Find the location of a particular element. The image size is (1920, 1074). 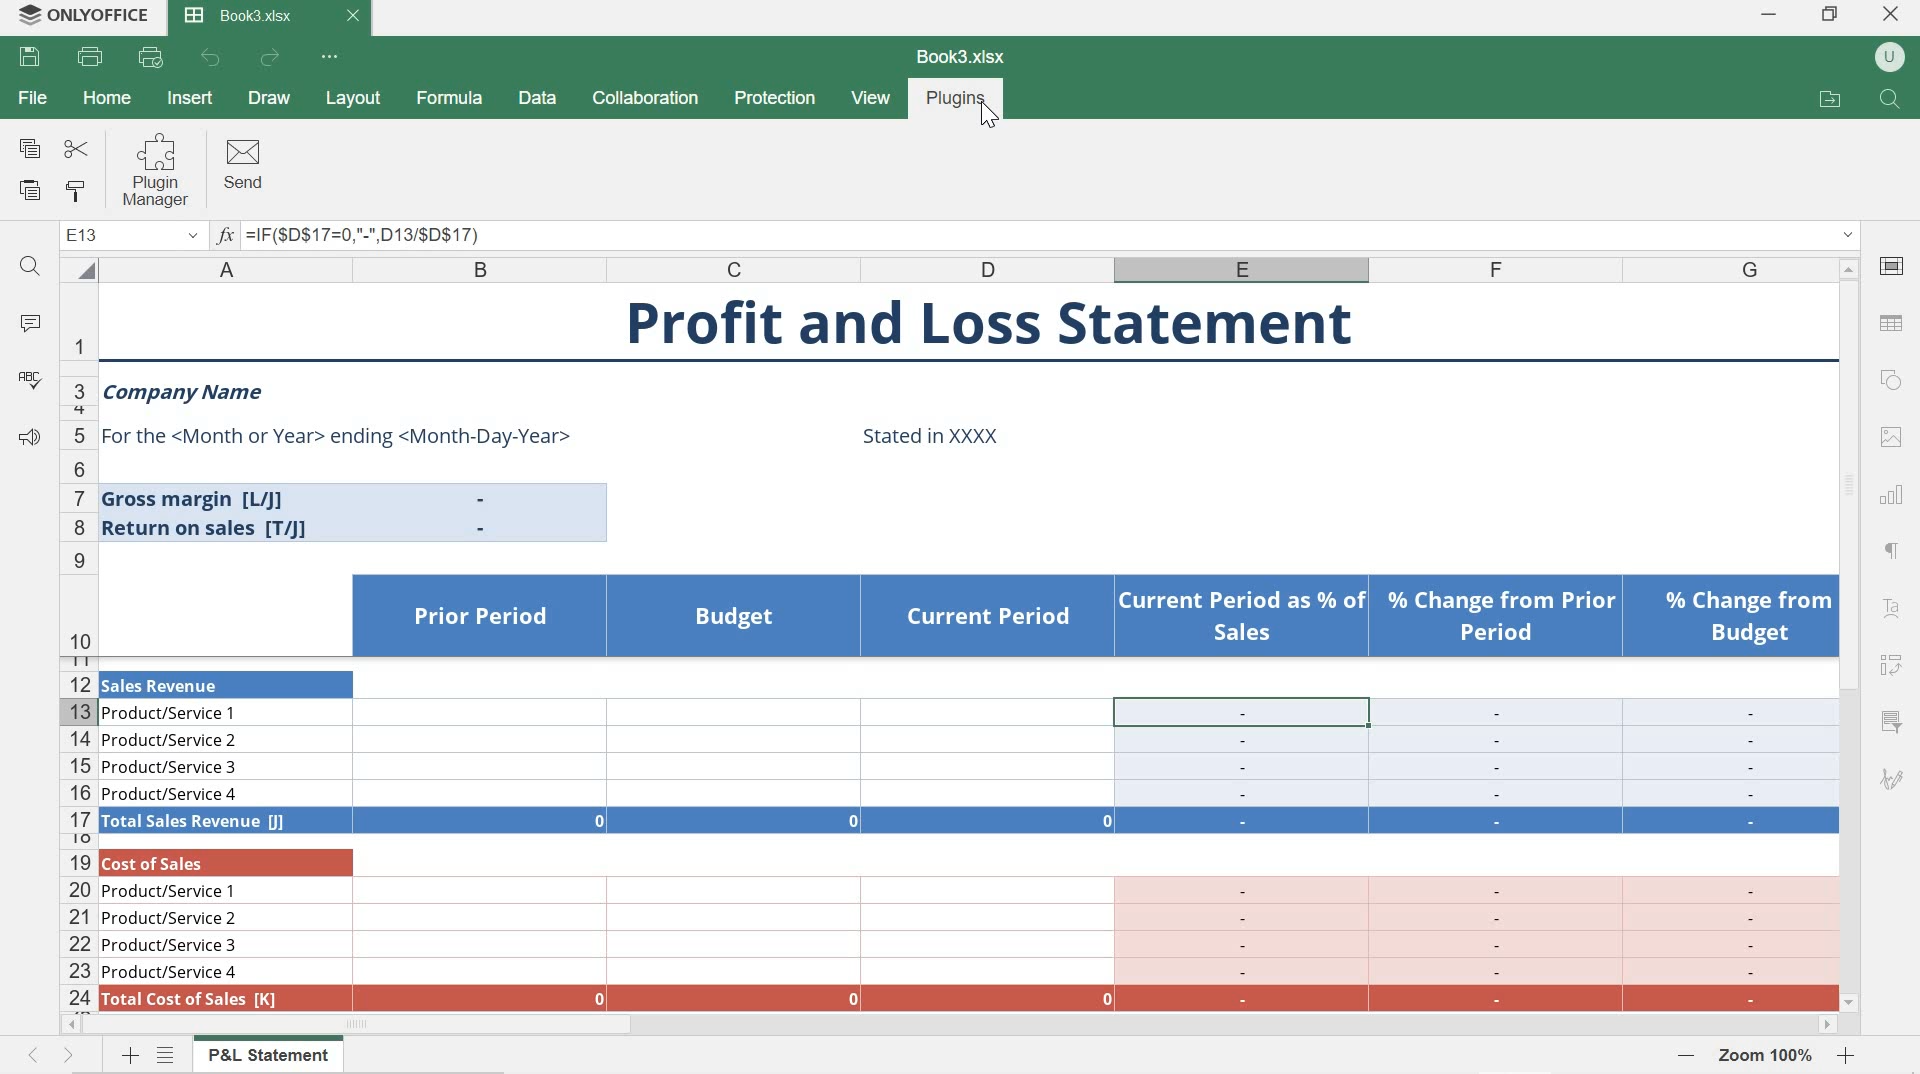

comments is located at coordinates (28, 321).